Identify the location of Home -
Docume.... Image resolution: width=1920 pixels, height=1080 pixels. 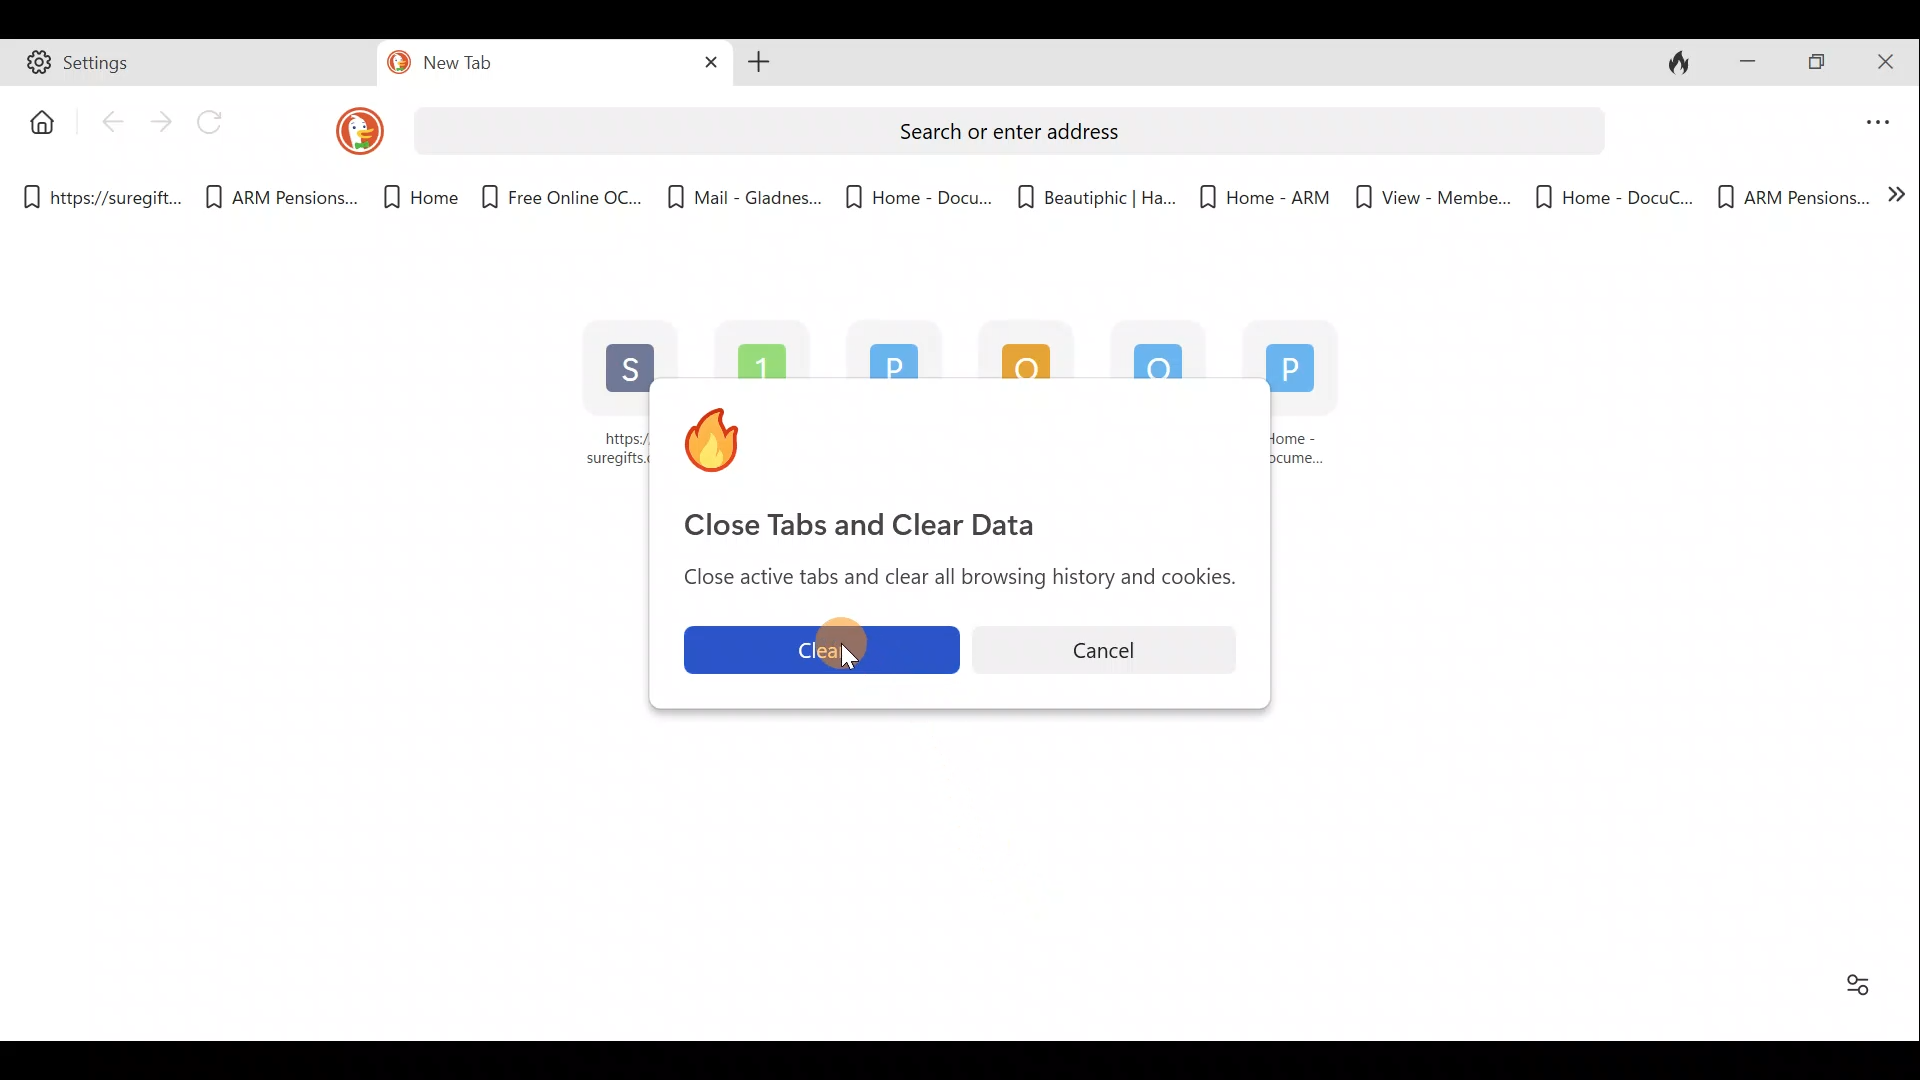
(1314, 406).